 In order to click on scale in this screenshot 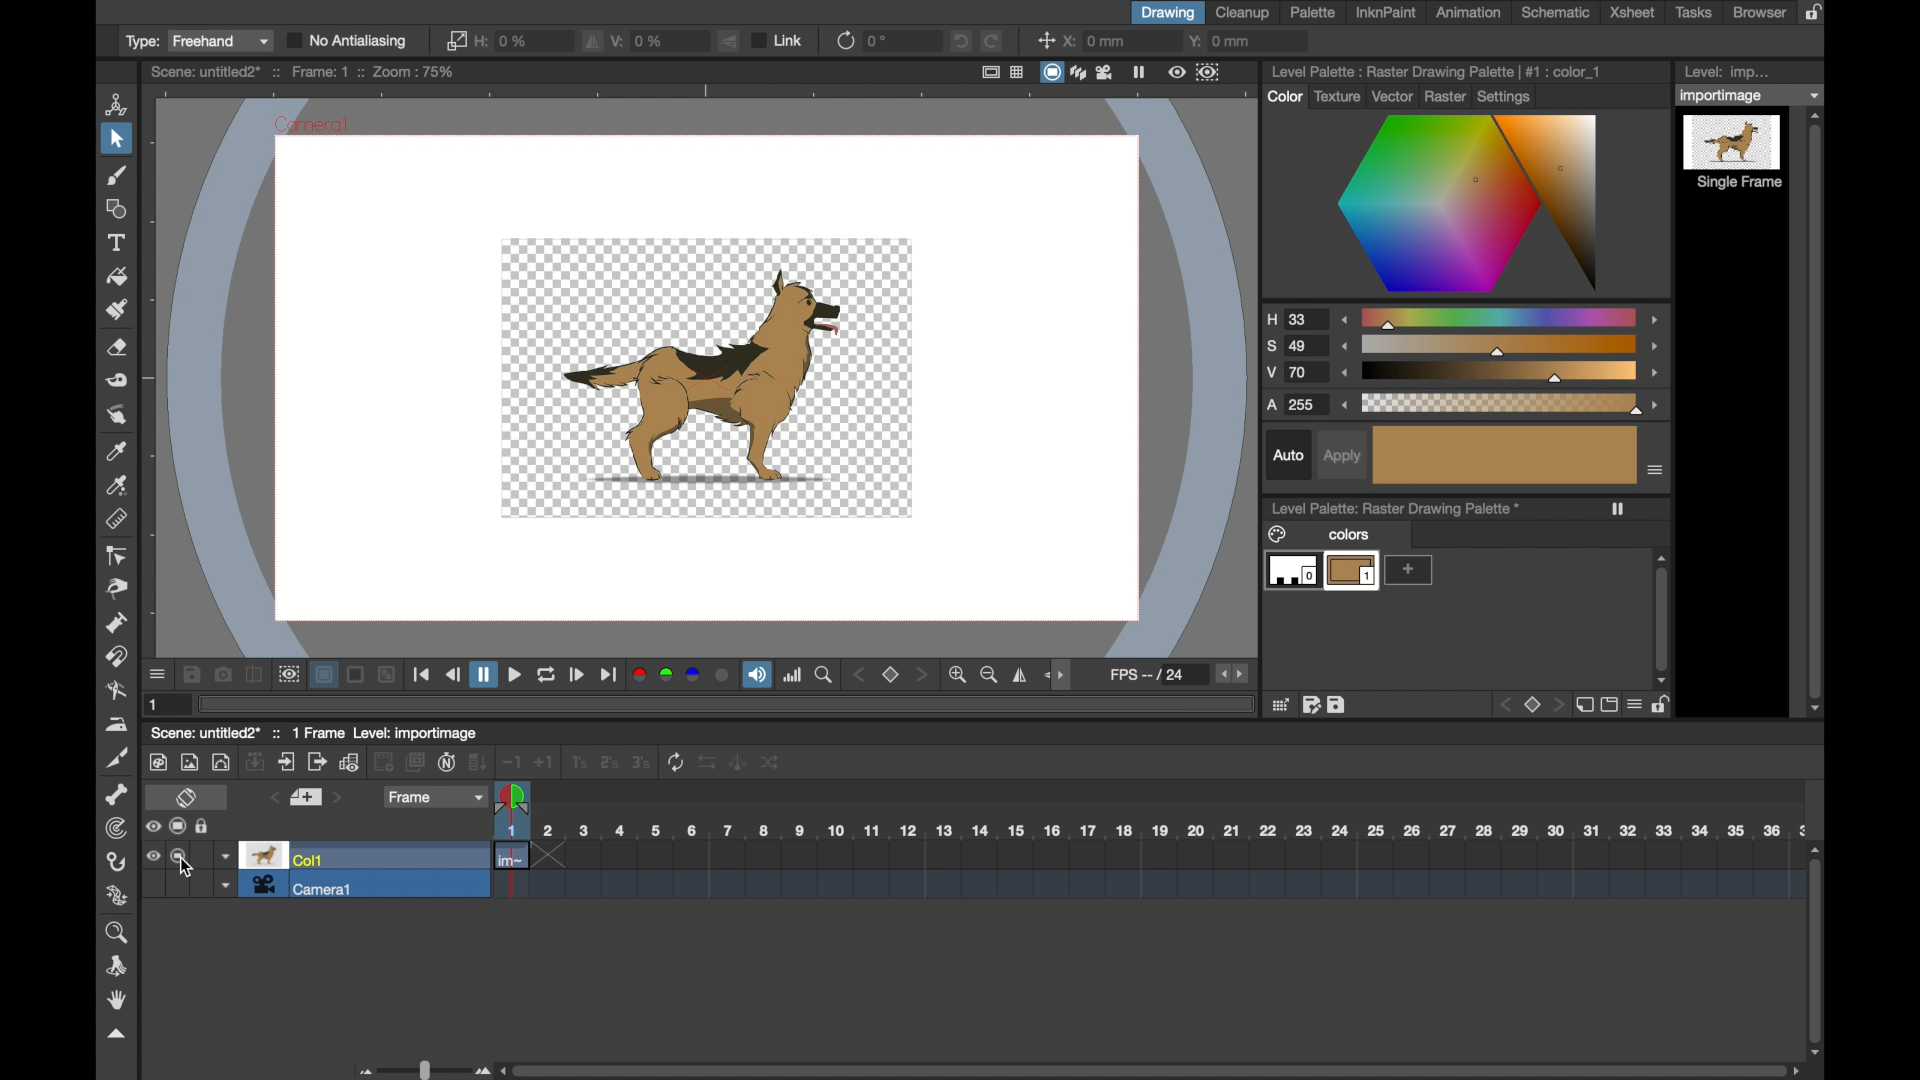, I will do `click(1499, 373)`.